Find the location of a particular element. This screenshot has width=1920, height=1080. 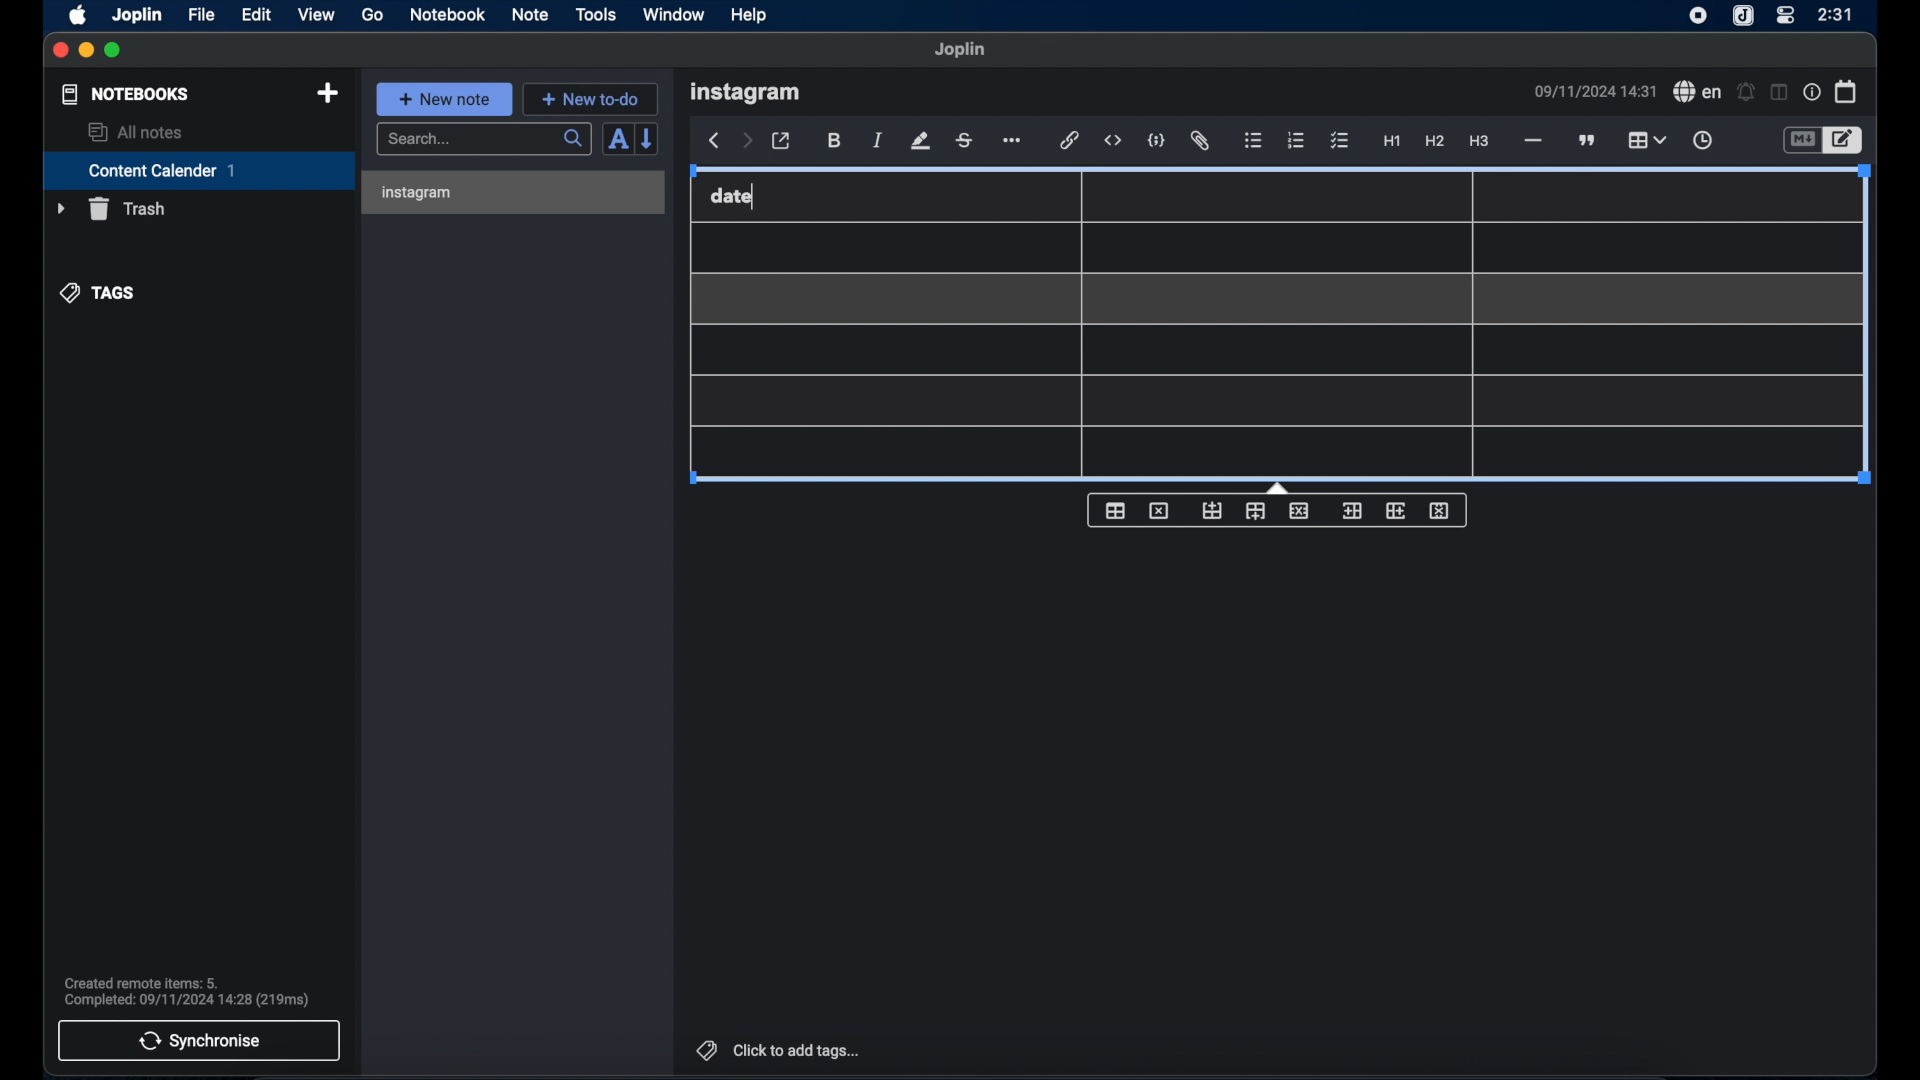

go is located at coordinates (374, 15).